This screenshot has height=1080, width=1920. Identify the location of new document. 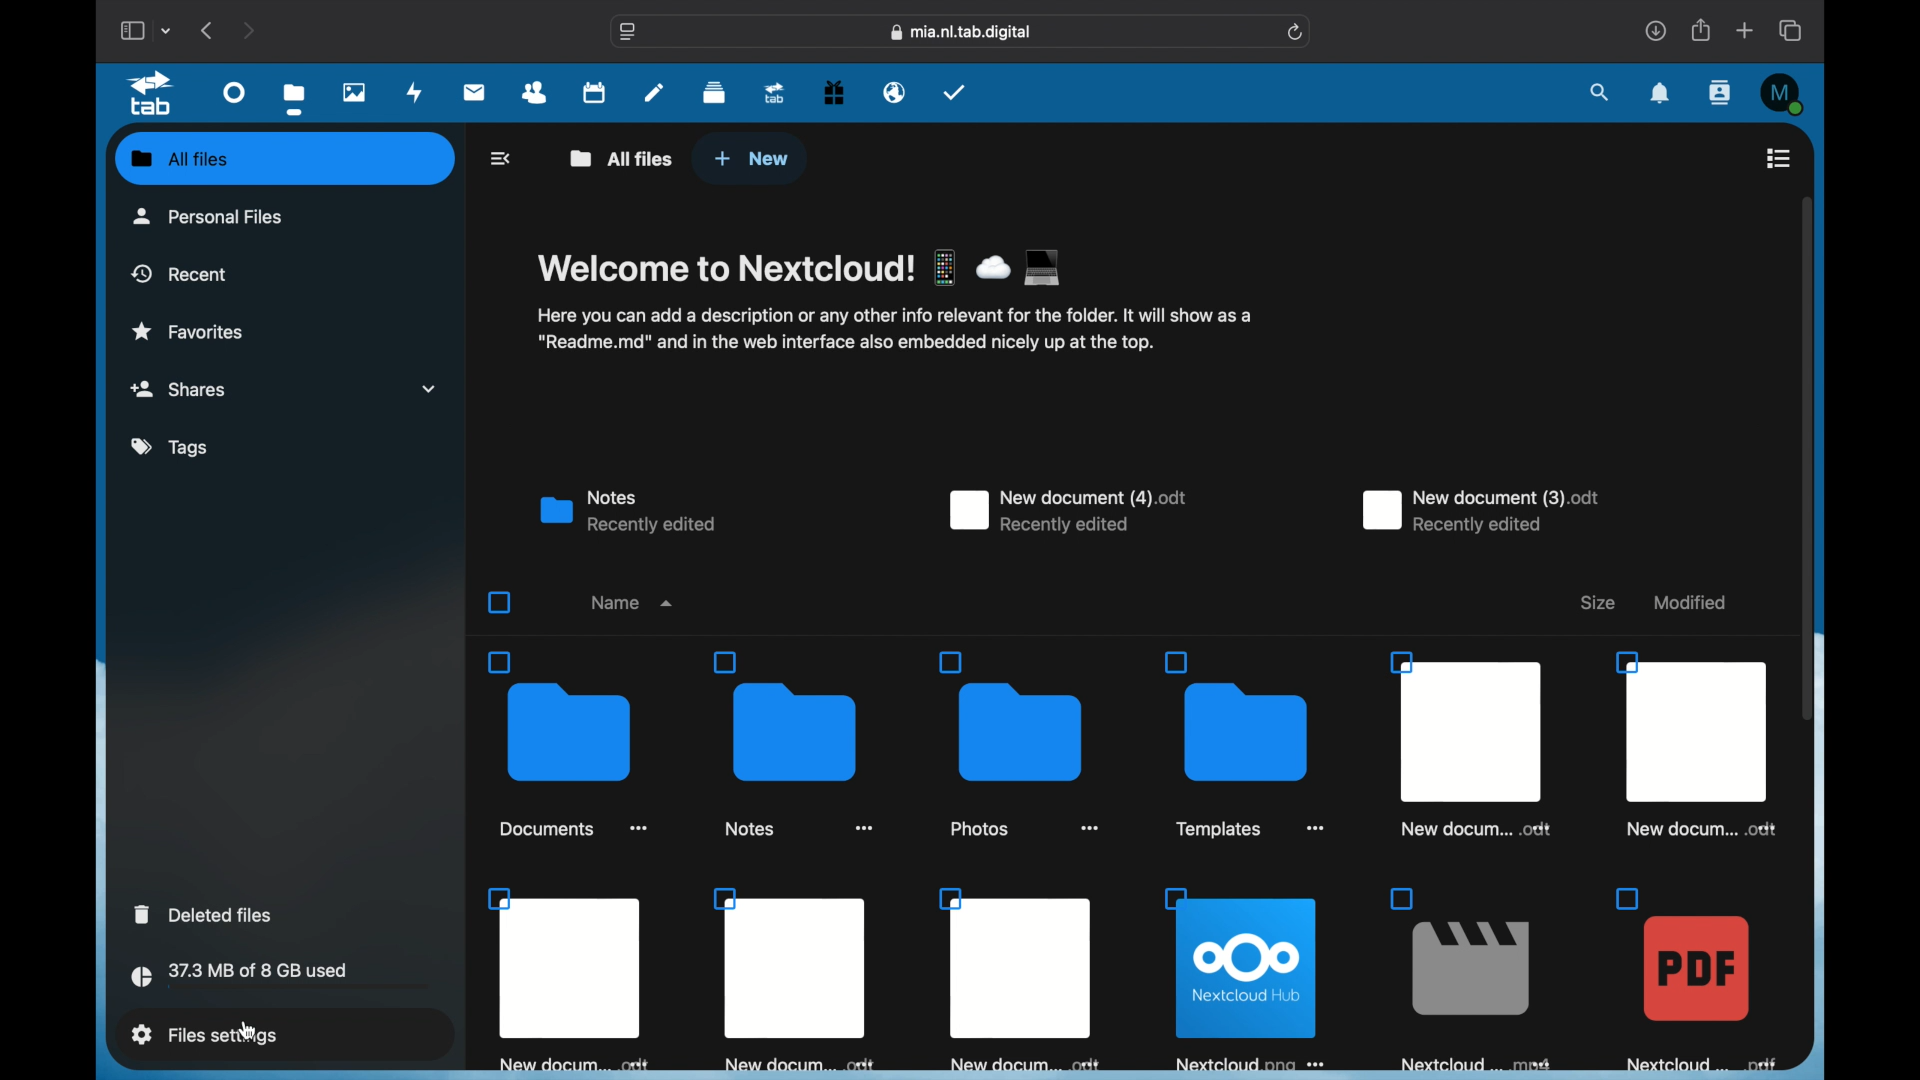
(1484, 511).